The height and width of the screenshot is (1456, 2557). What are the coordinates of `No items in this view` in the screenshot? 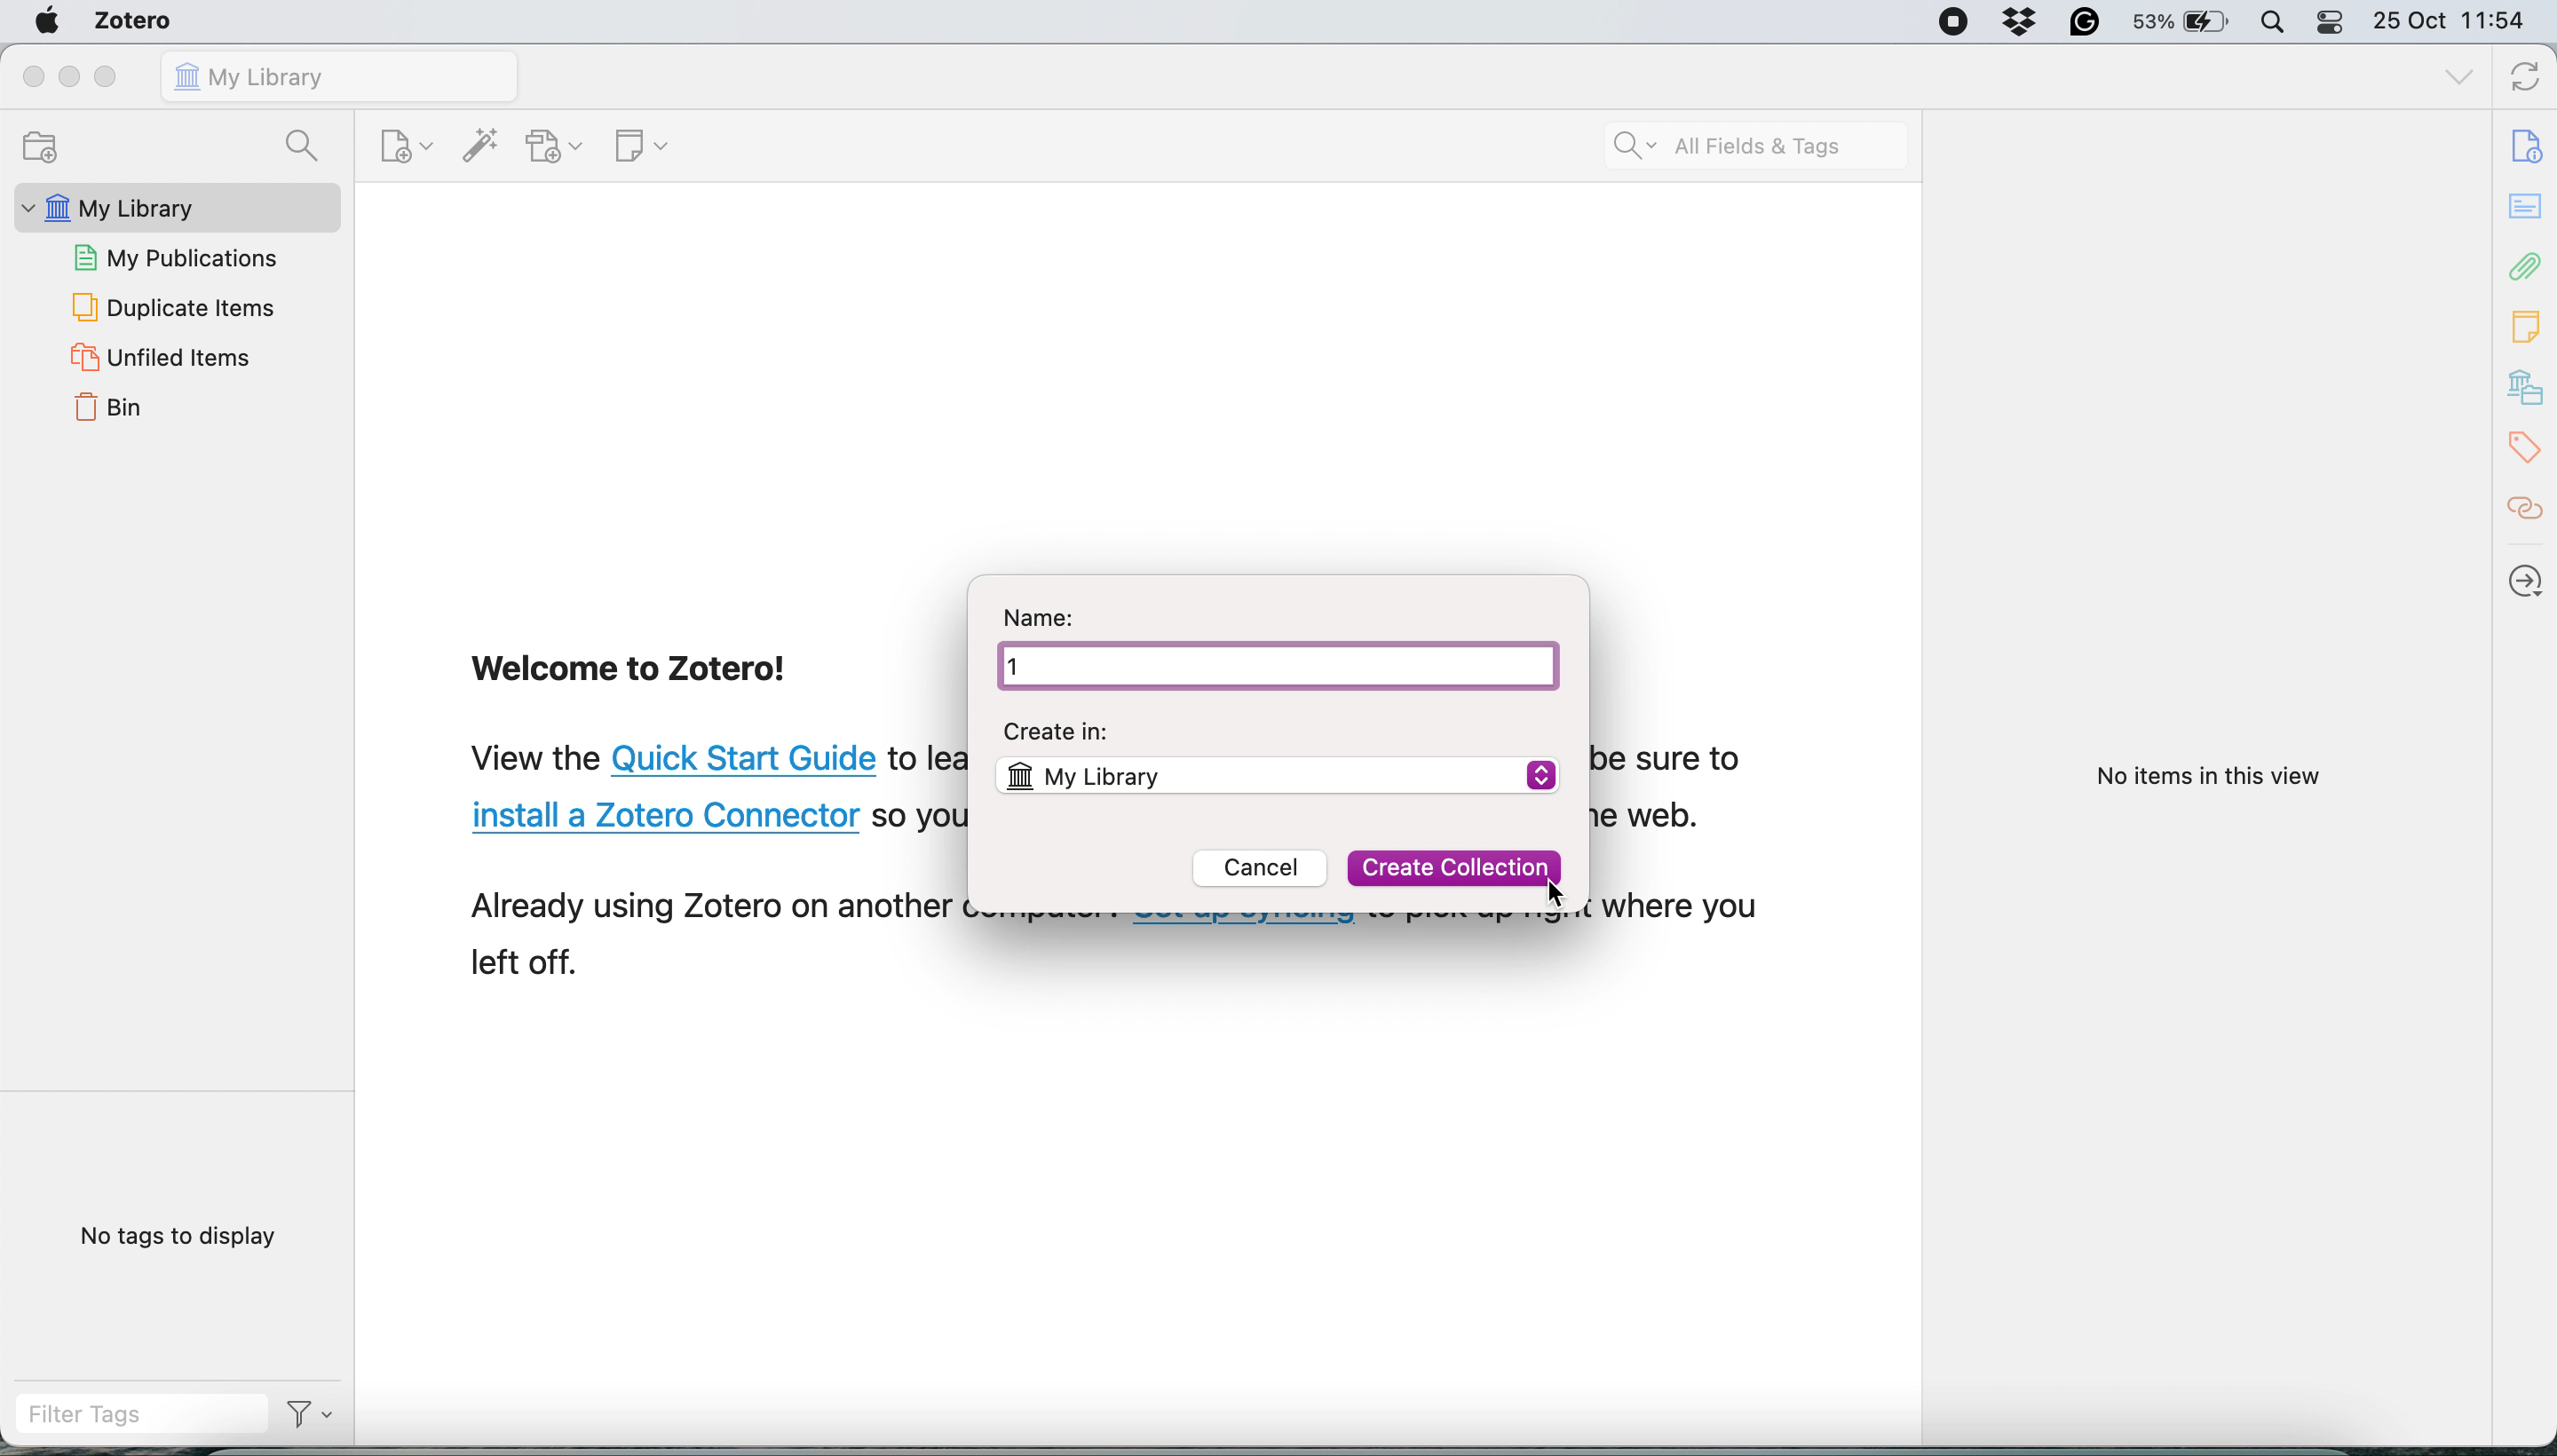 It's located at (2204, 777).